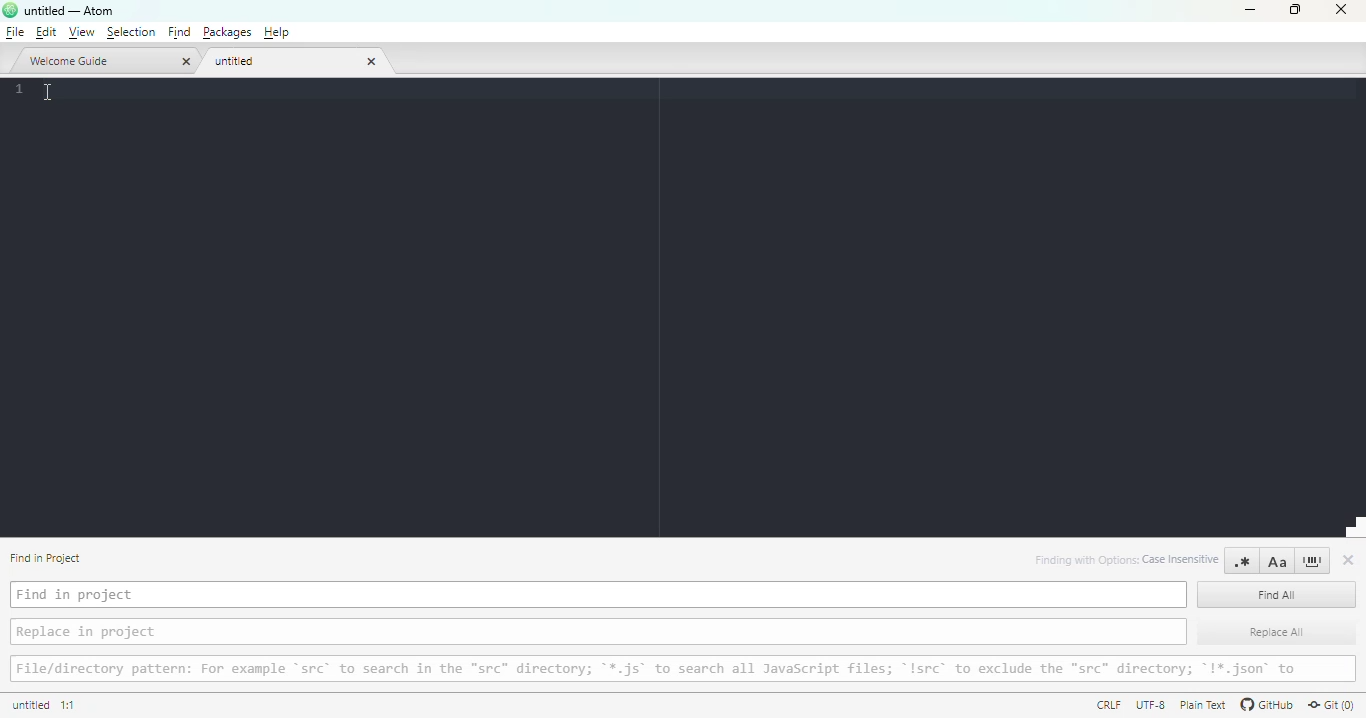 The width and height of the screenshot is (1366, 718). Describe the element at coordinates (70, 705) in the screenshot. I see `line 1, column 1` at that location.